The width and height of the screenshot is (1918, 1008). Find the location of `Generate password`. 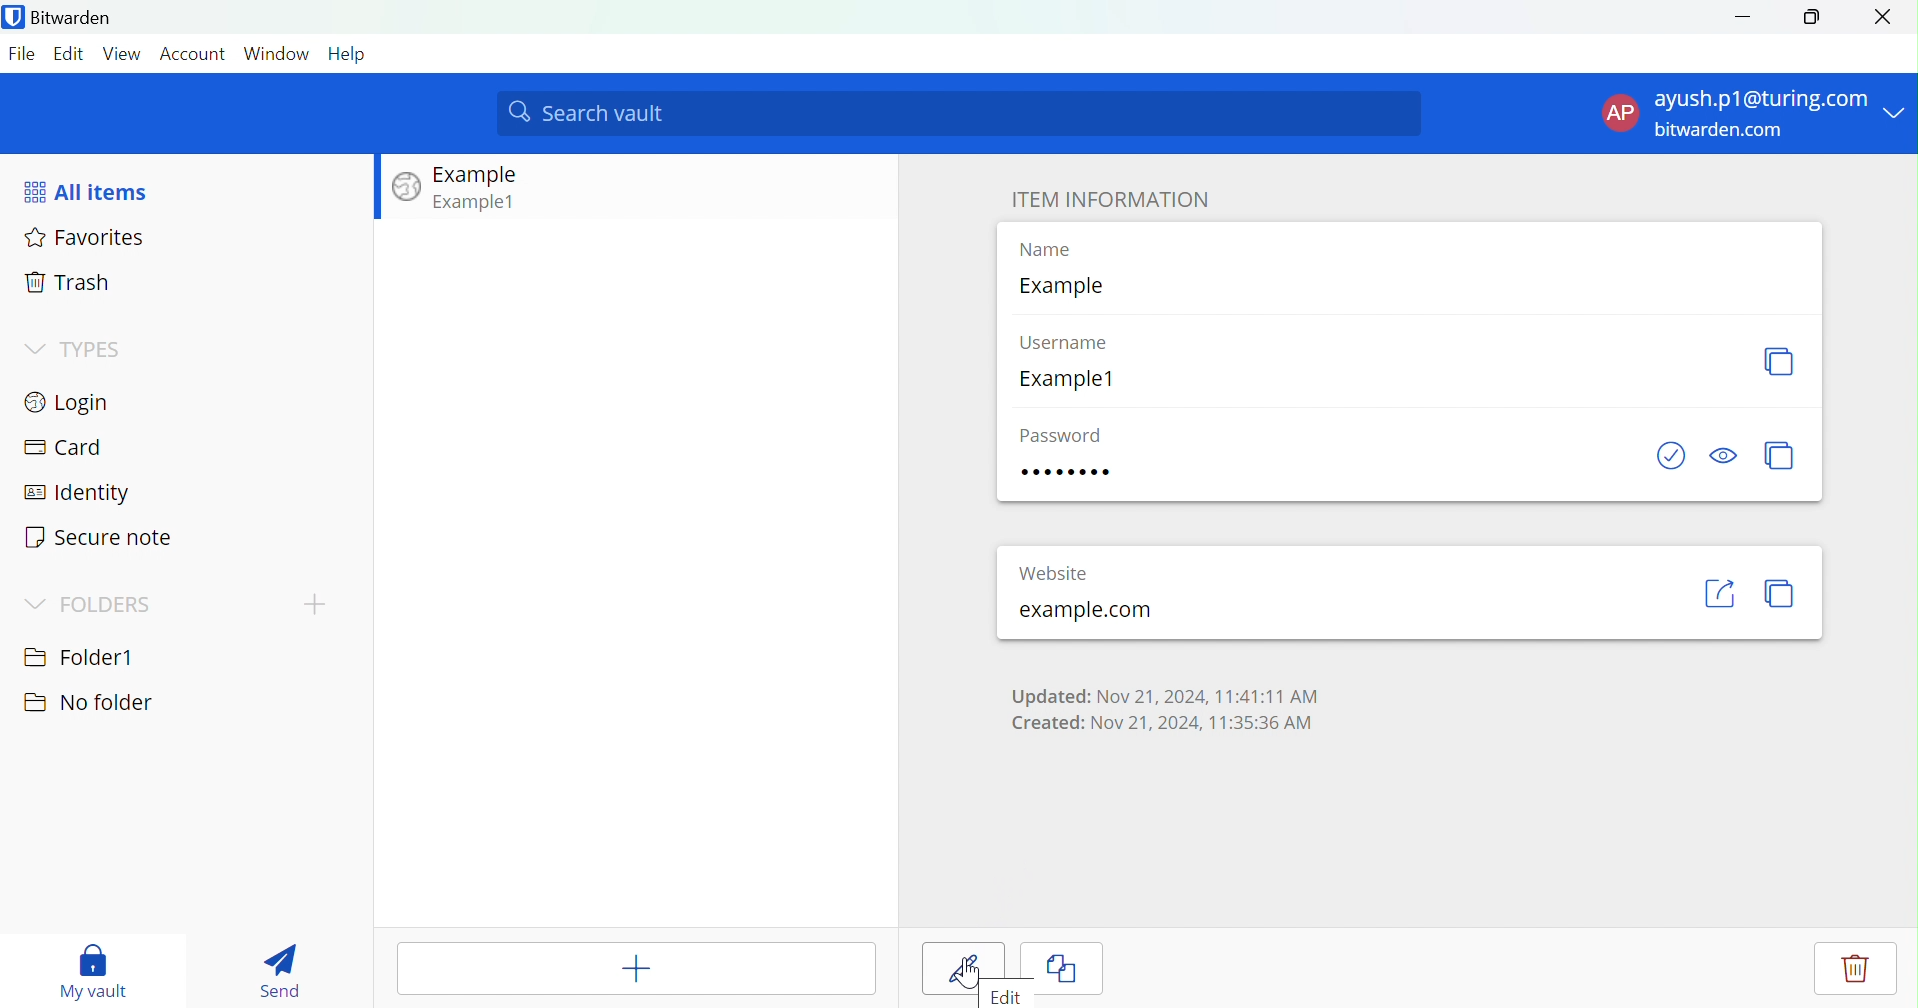

Generate password is located at coordinates (1781, 455).